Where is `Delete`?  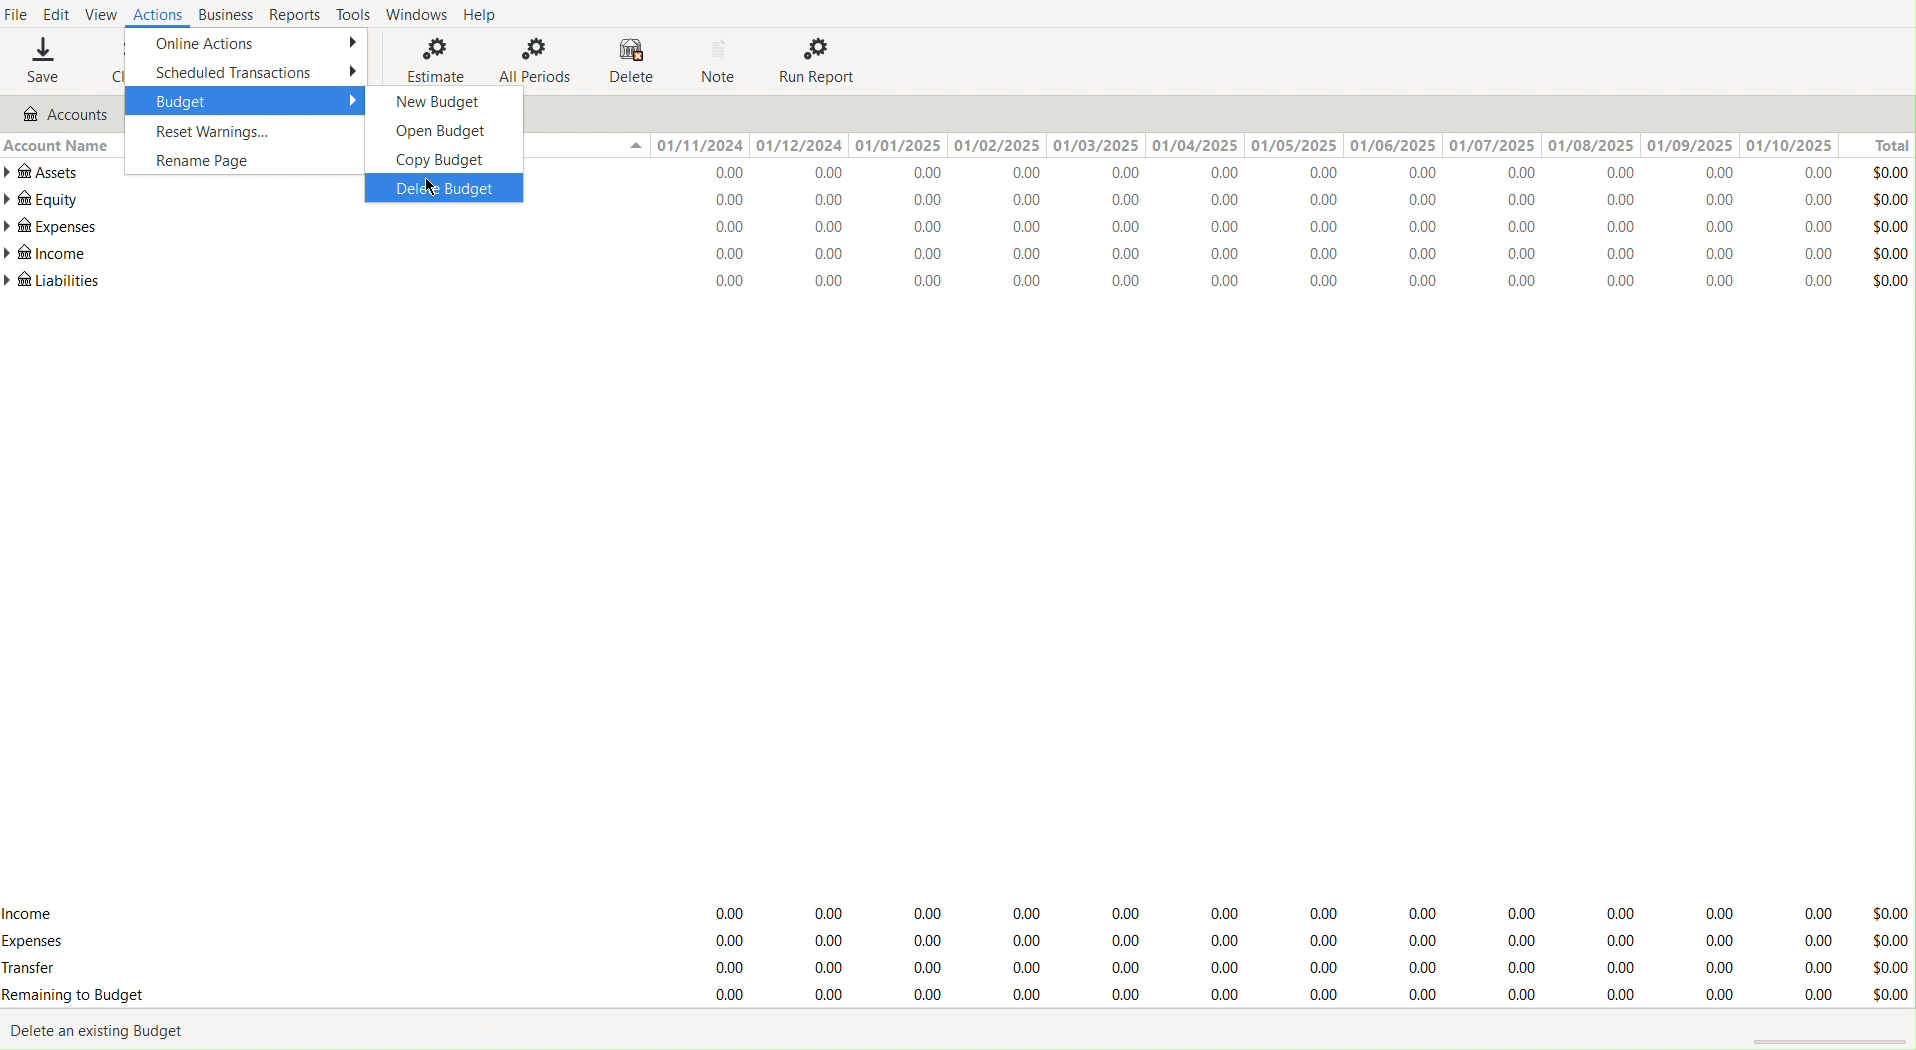 Delete is located at coordinates (630, 60).